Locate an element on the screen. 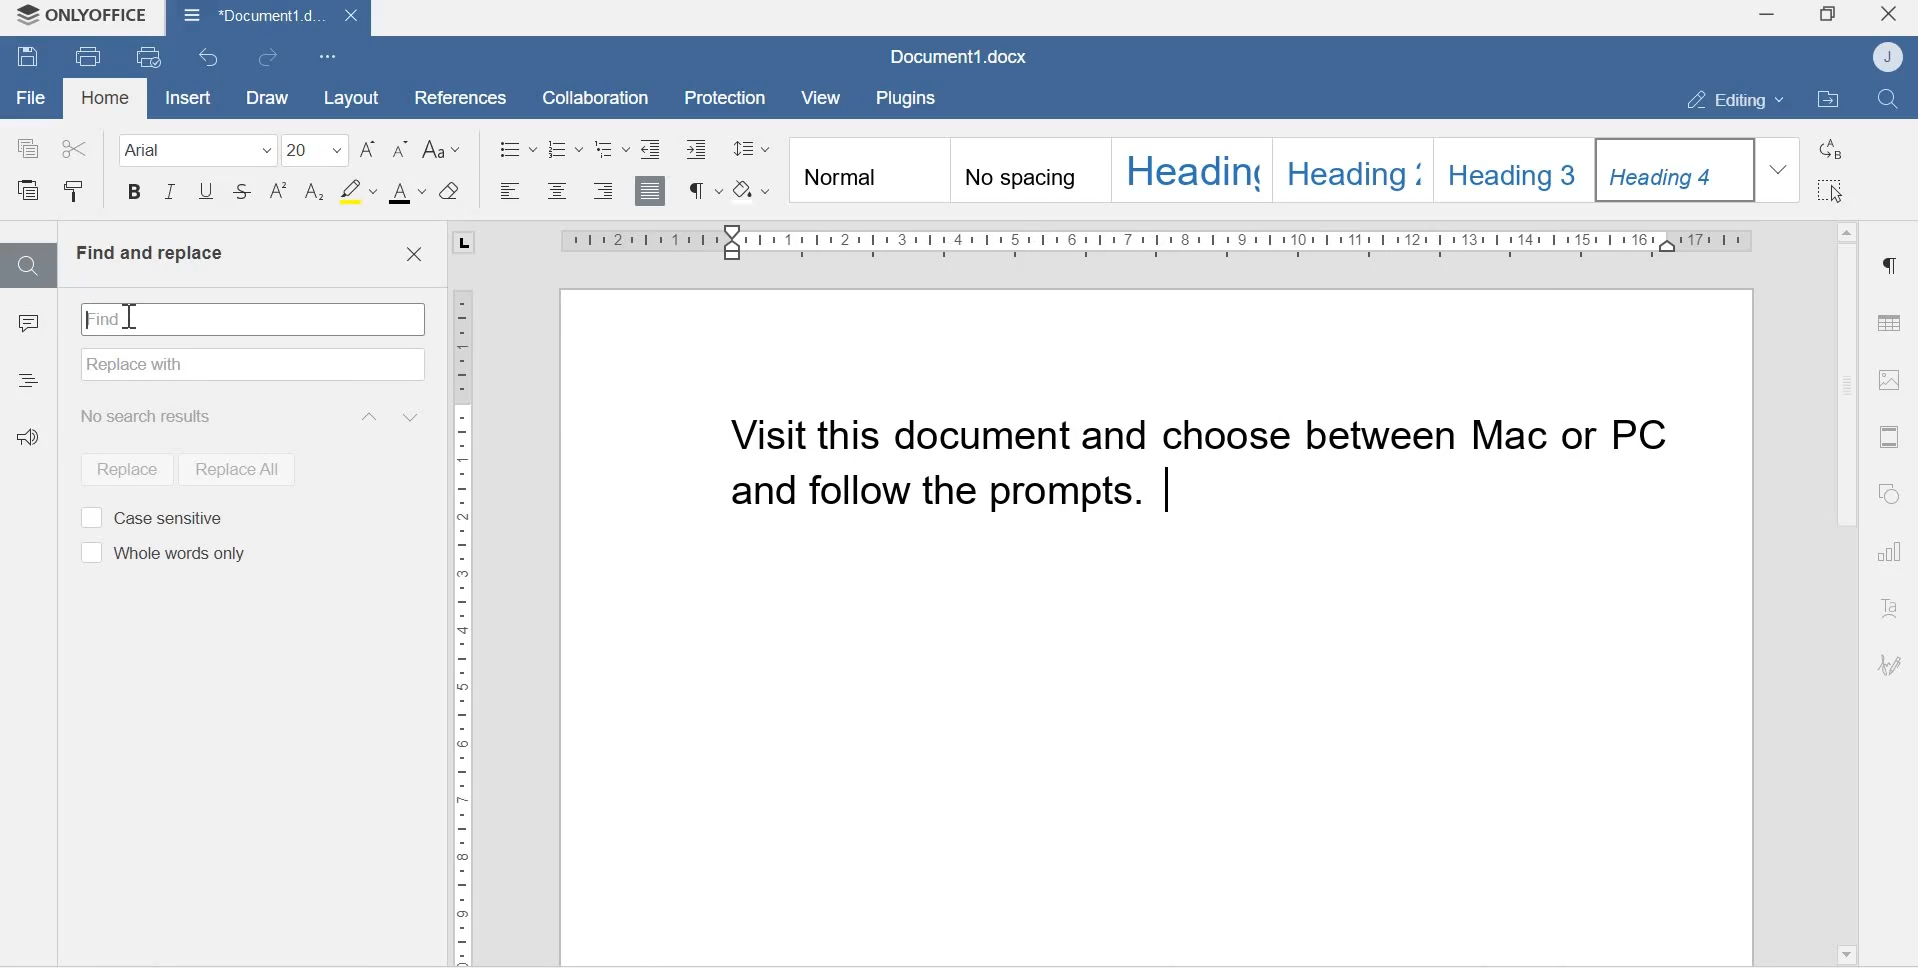 This screenshot has width=1918, height=968. Replace all is located at coordinates (235, 468).